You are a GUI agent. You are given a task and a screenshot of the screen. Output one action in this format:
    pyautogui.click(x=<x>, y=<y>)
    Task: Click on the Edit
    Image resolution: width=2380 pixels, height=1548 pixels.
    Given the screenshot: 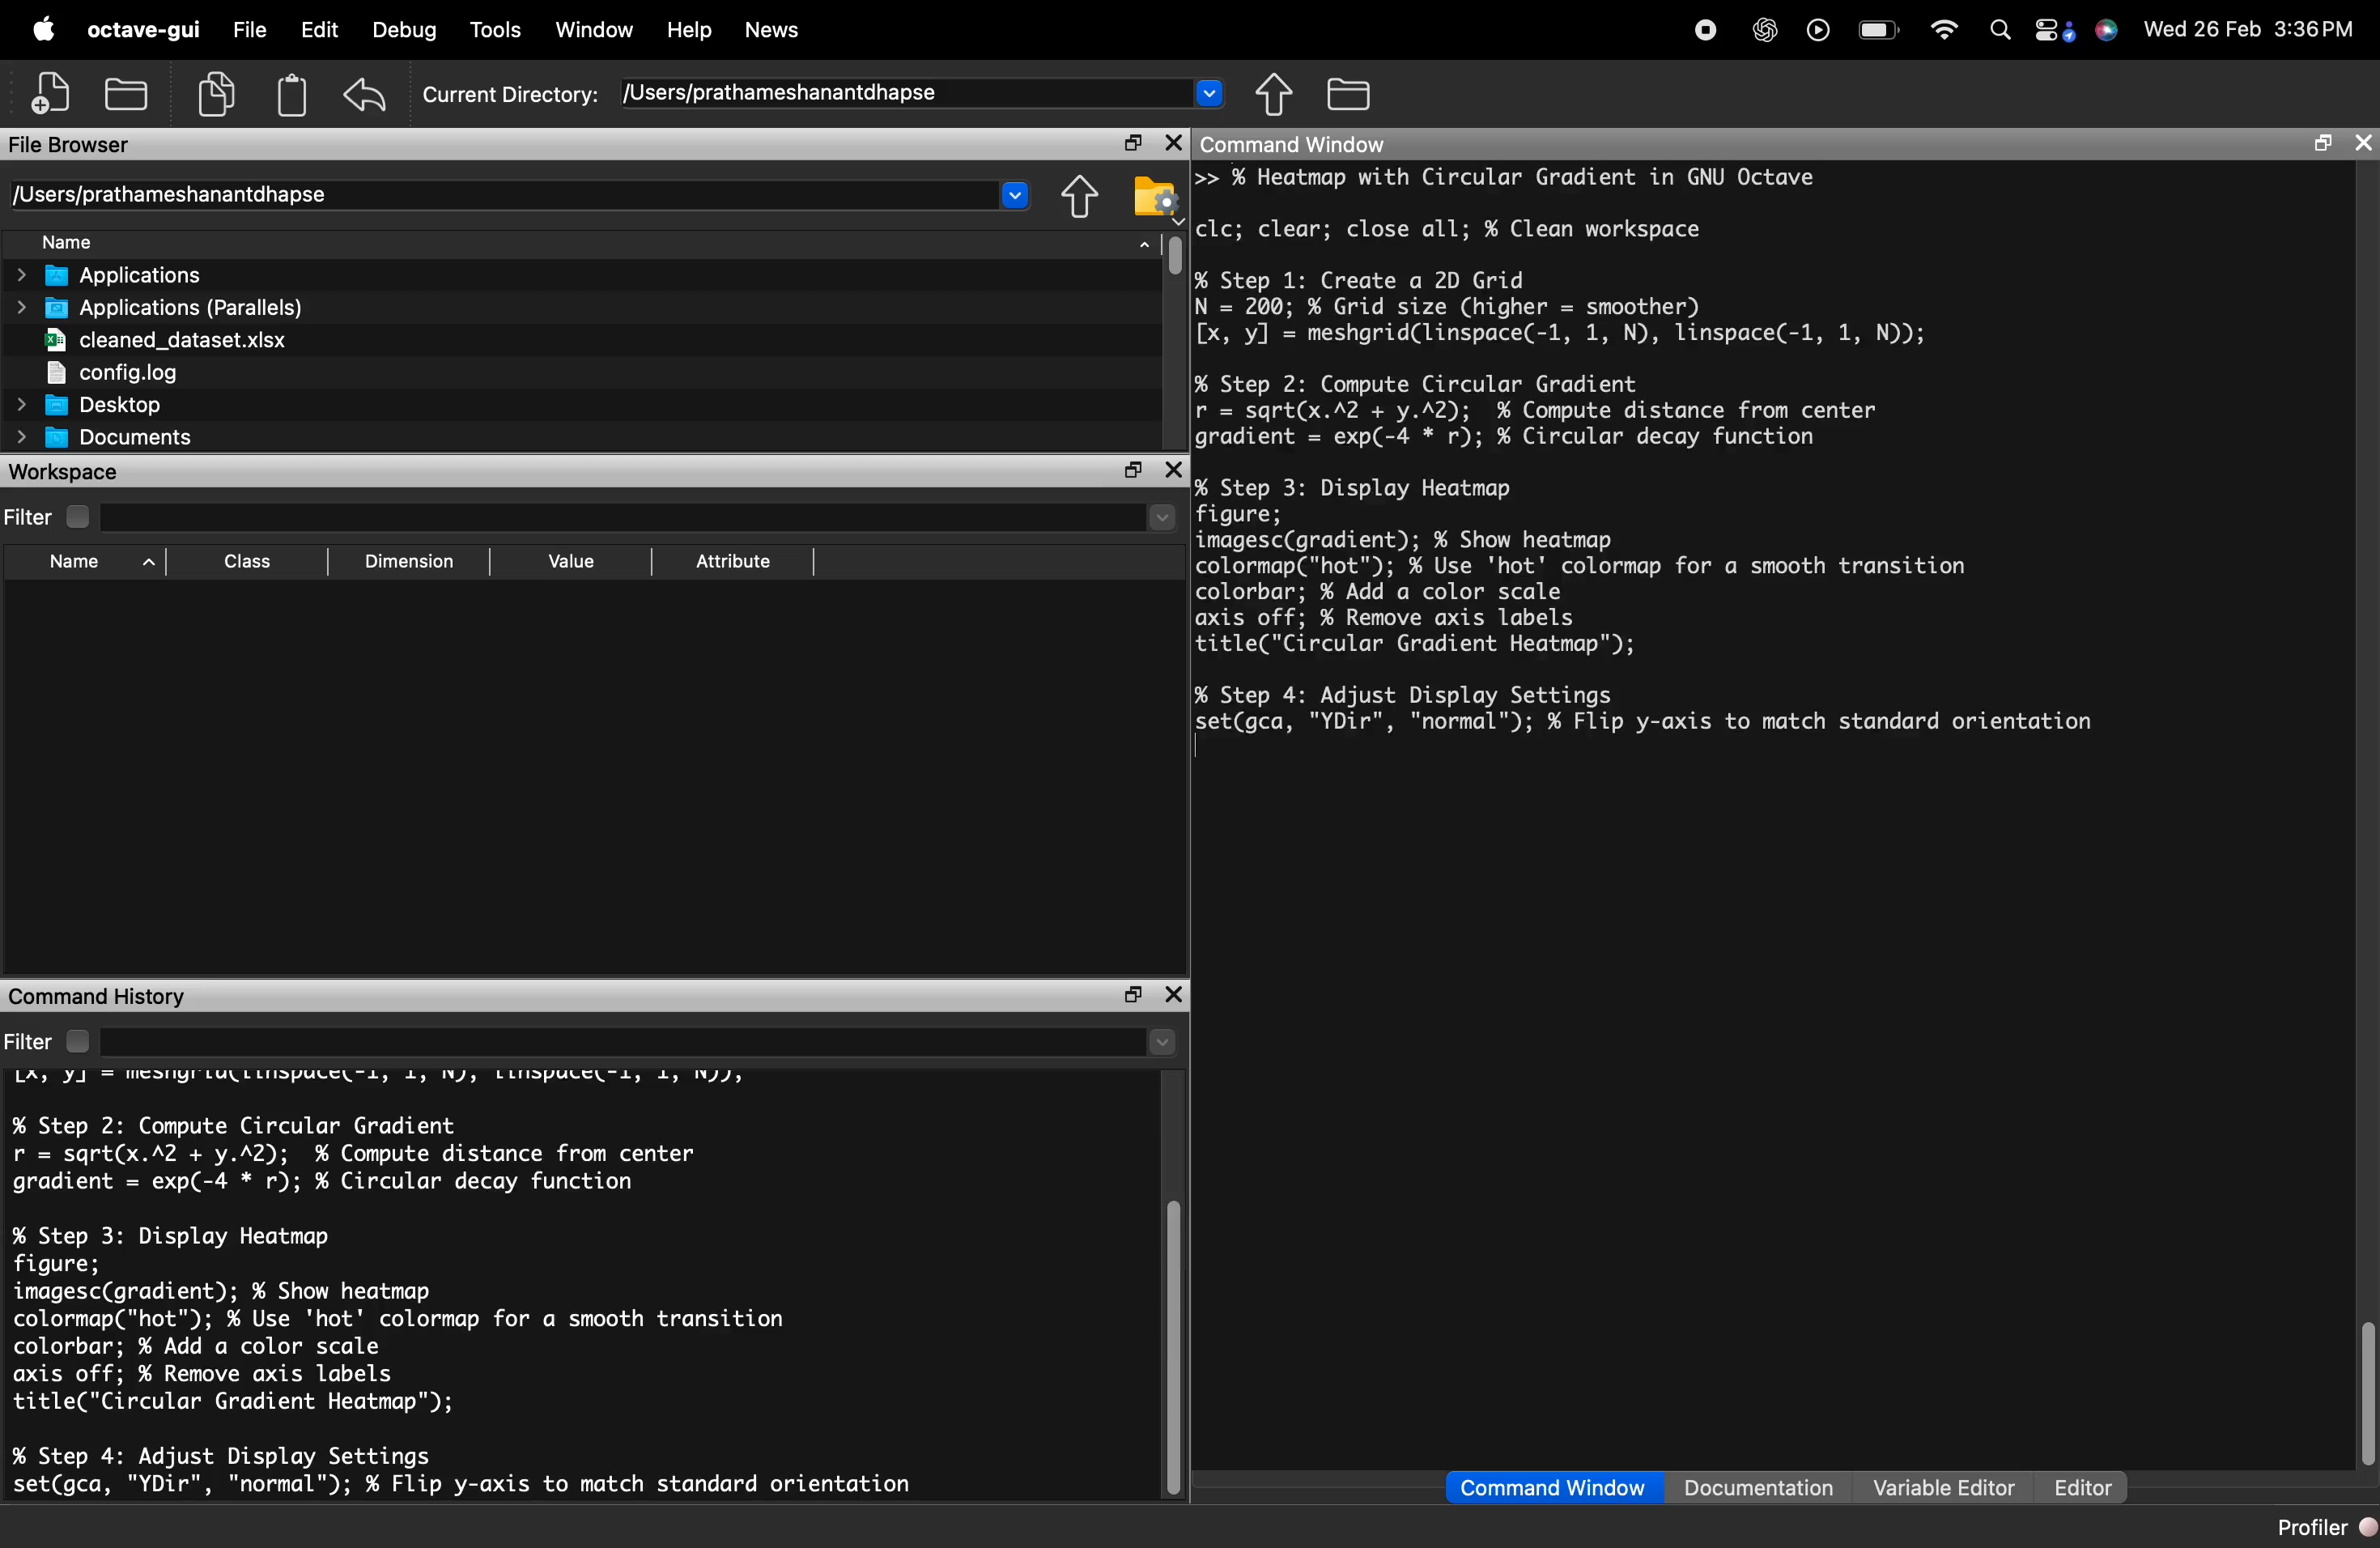 What is the action you would take?
    pyautogui.click(x=320, y=29)
    